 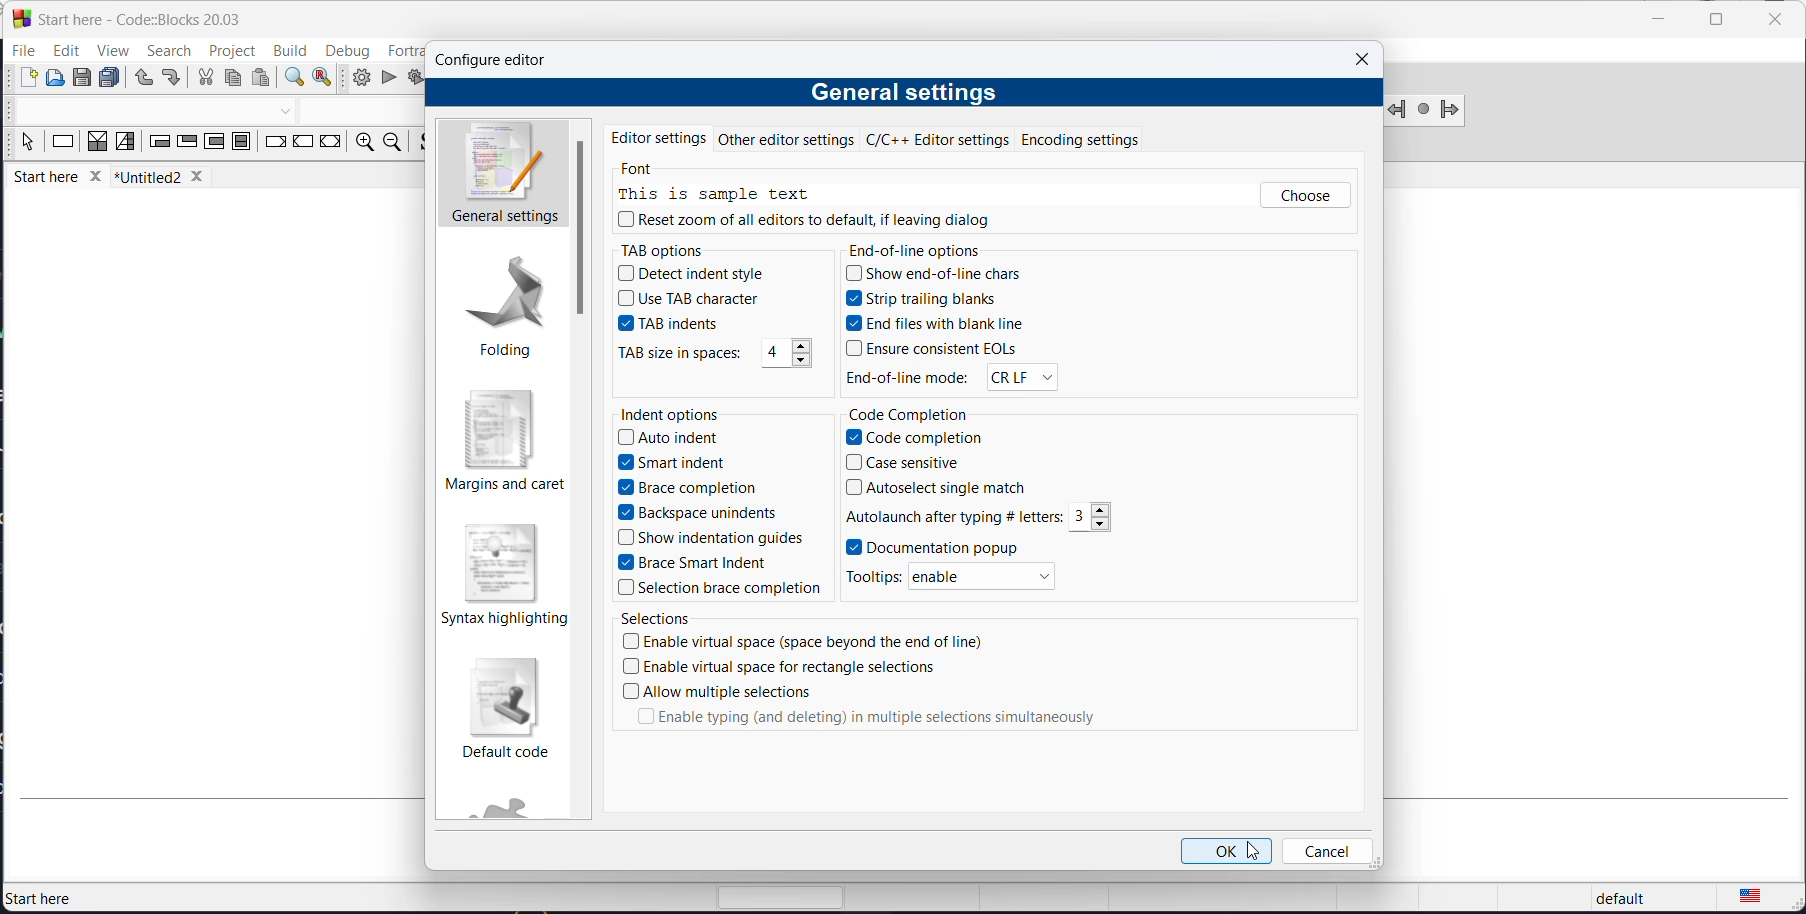 What do you see at coordinates (798, 218) in the screenshot?
I see `reset zoom checkbox` at bounding box center [798, 218].